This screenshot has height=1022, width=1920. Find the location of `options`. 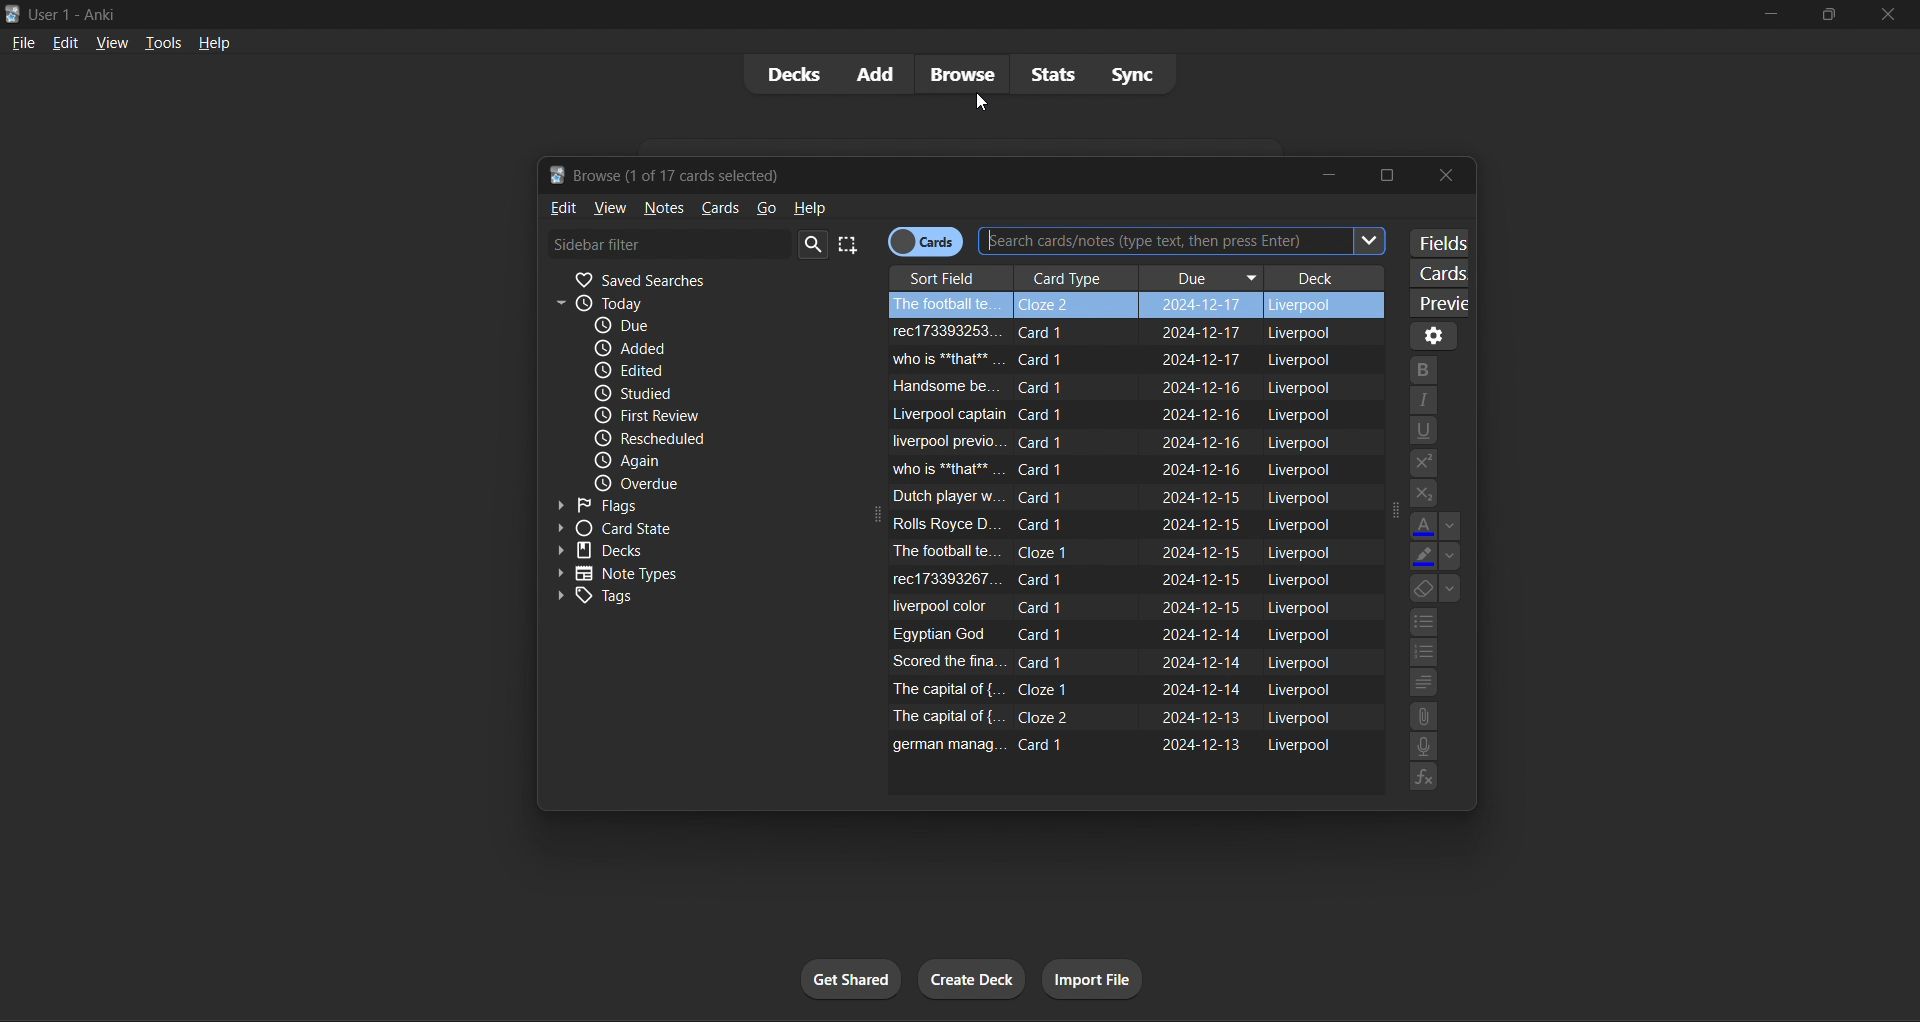

options is located at coordinates (1454, 527).